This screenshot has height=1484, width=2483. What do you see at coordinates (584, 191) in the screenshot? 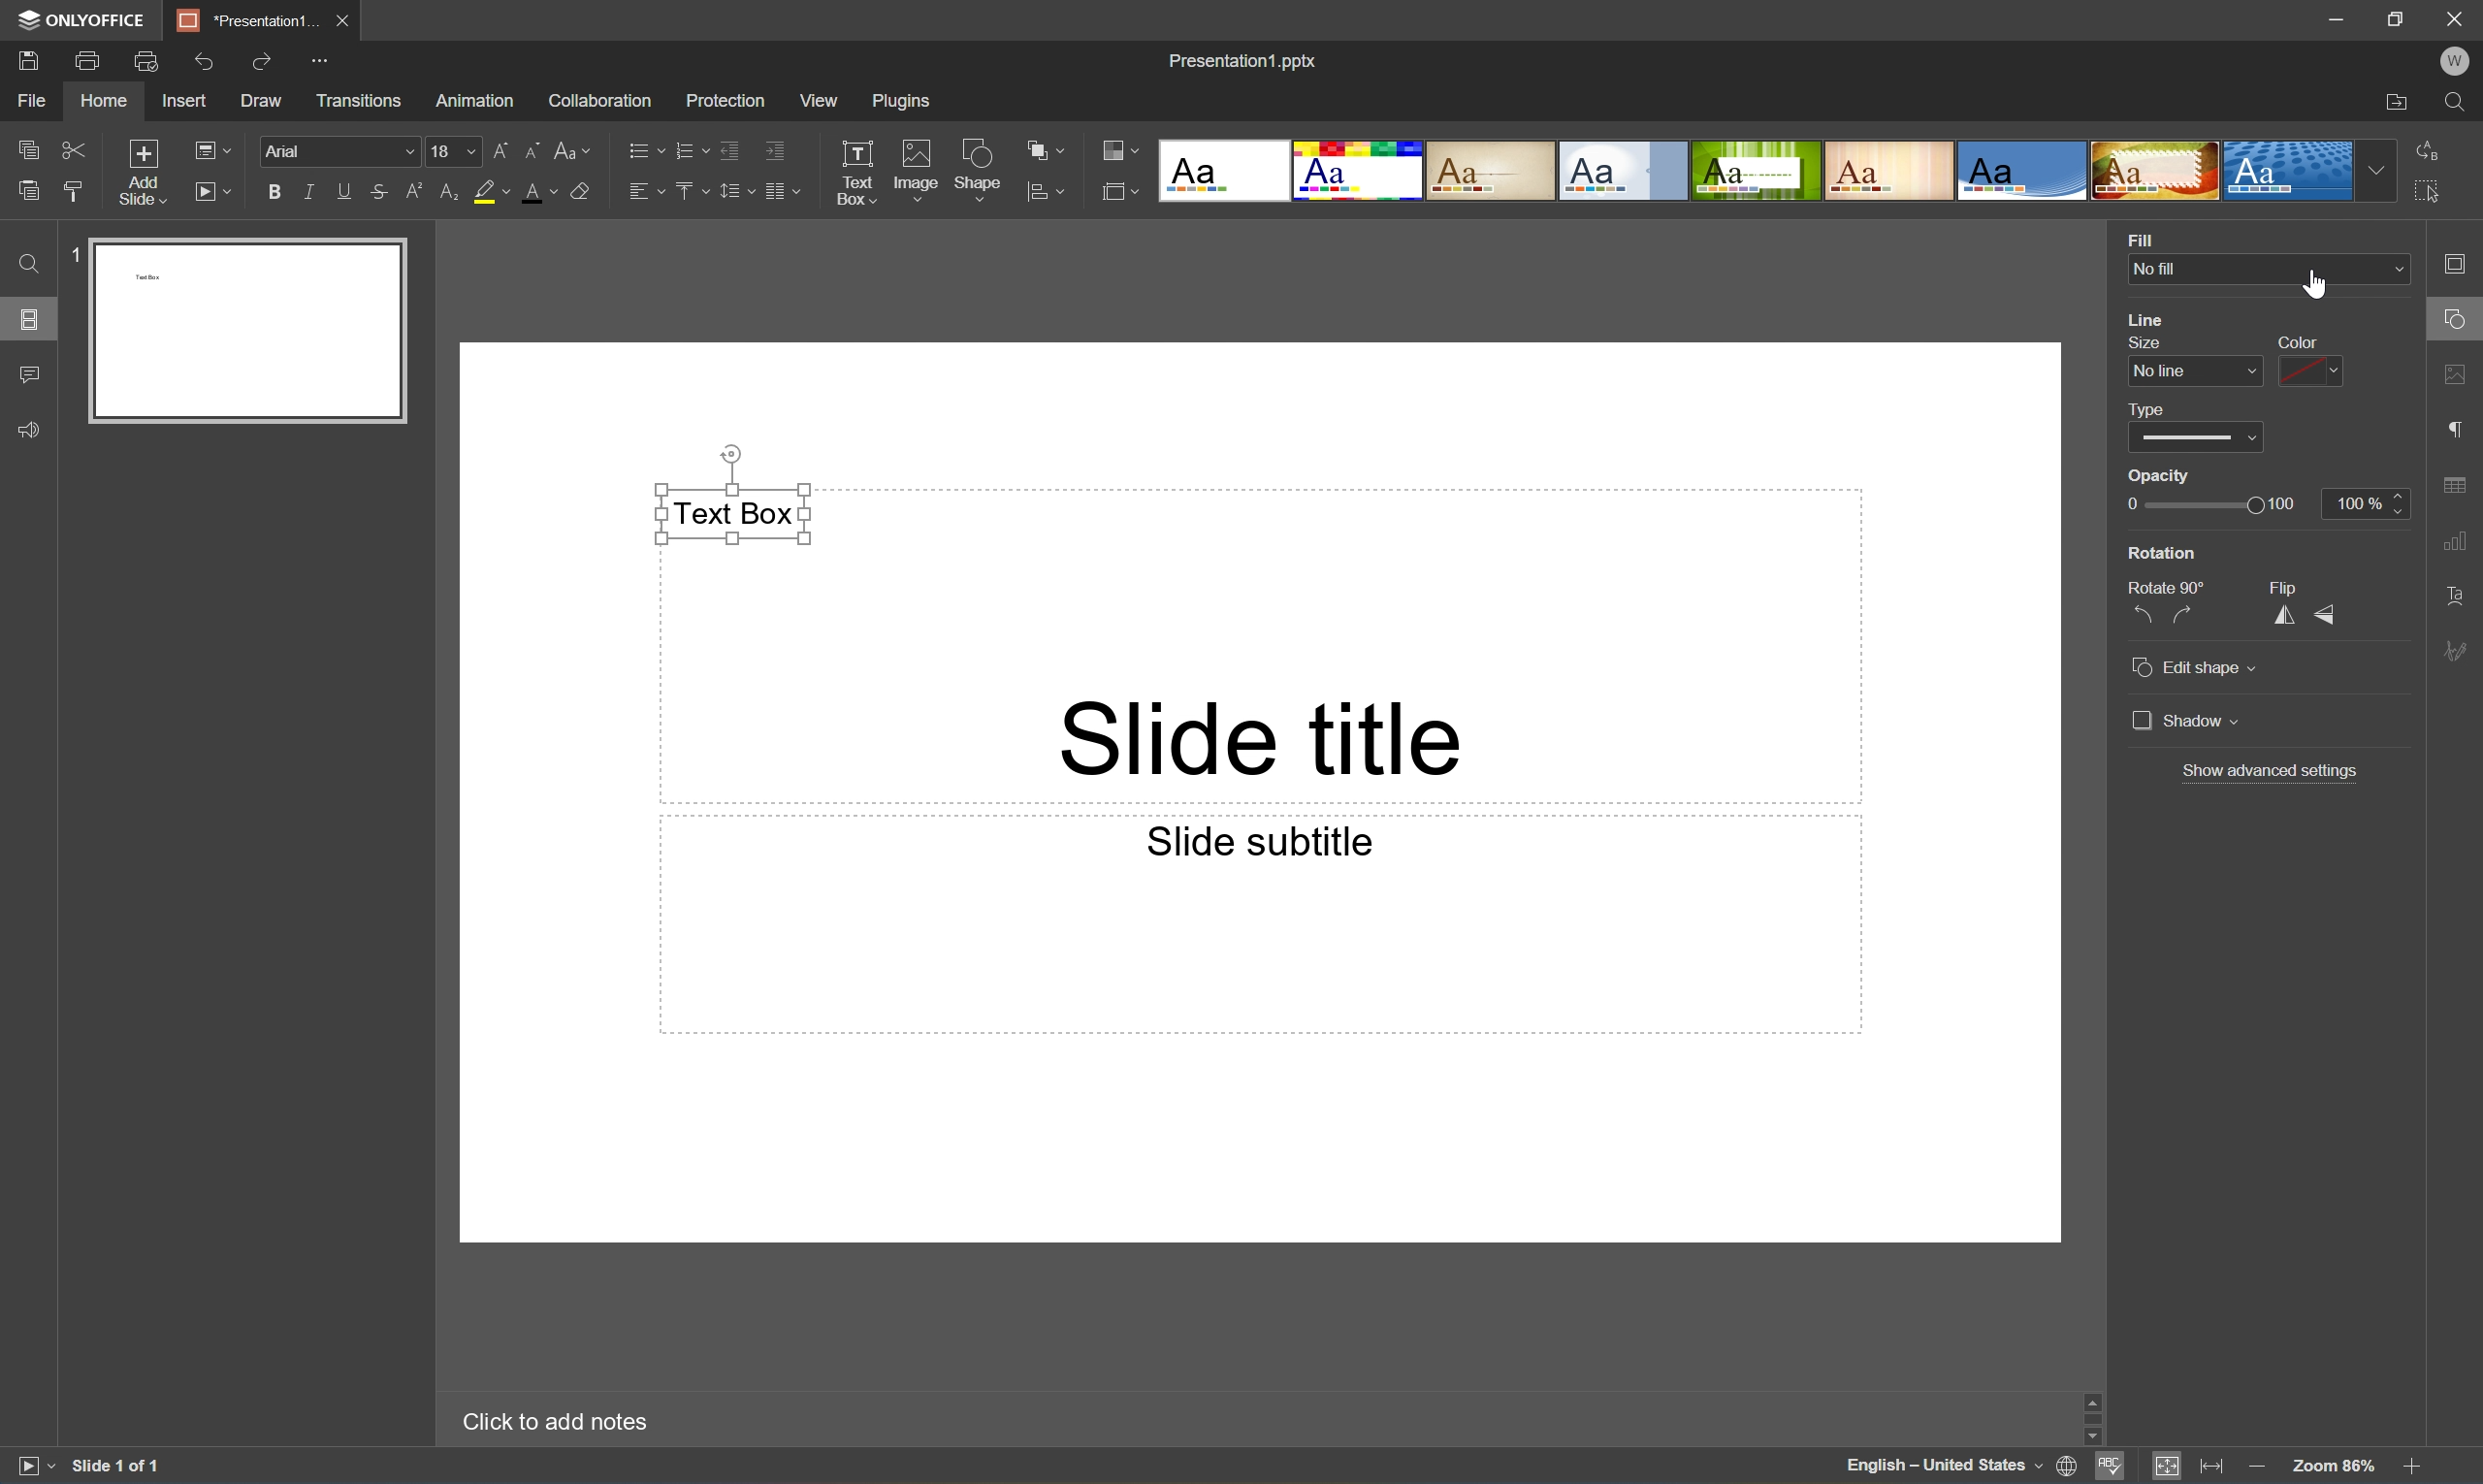
I see `Clear style` at bounding box center [584, 191].